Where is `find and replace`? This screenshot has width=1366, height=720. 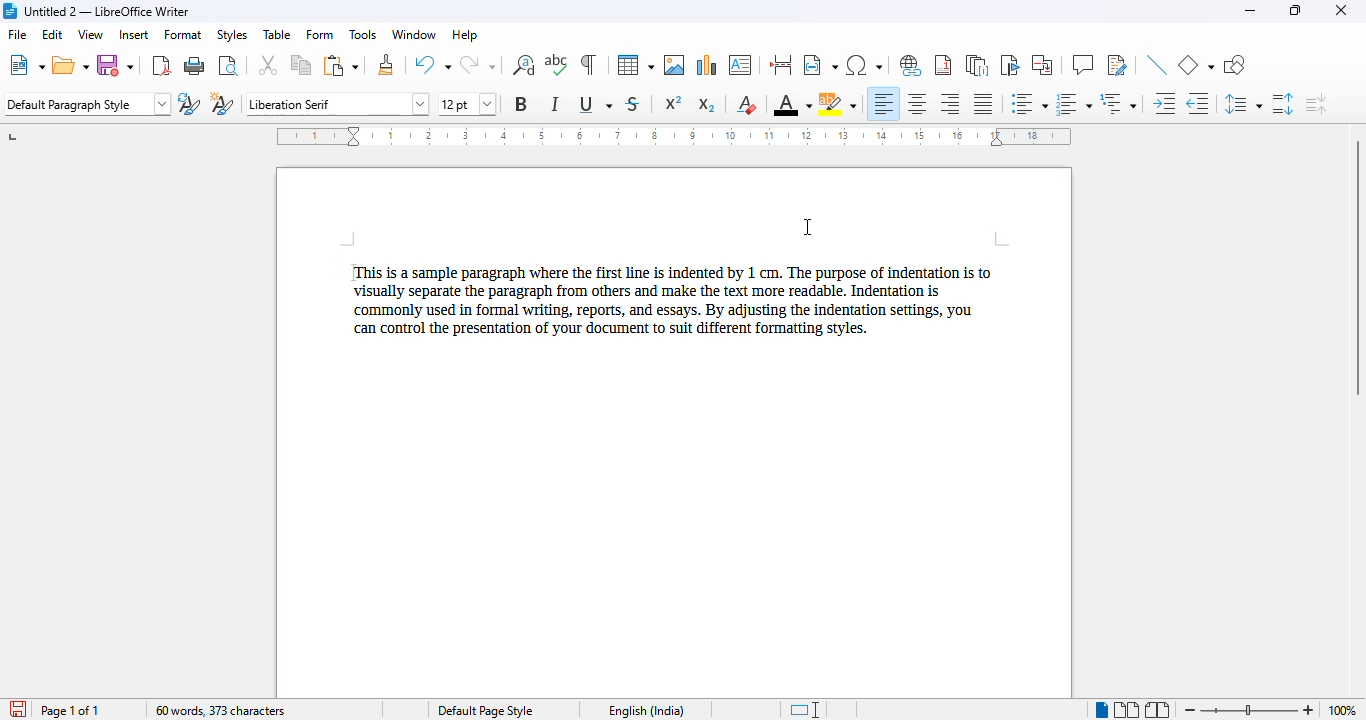 find and replace is located at coordinates (523, 65).